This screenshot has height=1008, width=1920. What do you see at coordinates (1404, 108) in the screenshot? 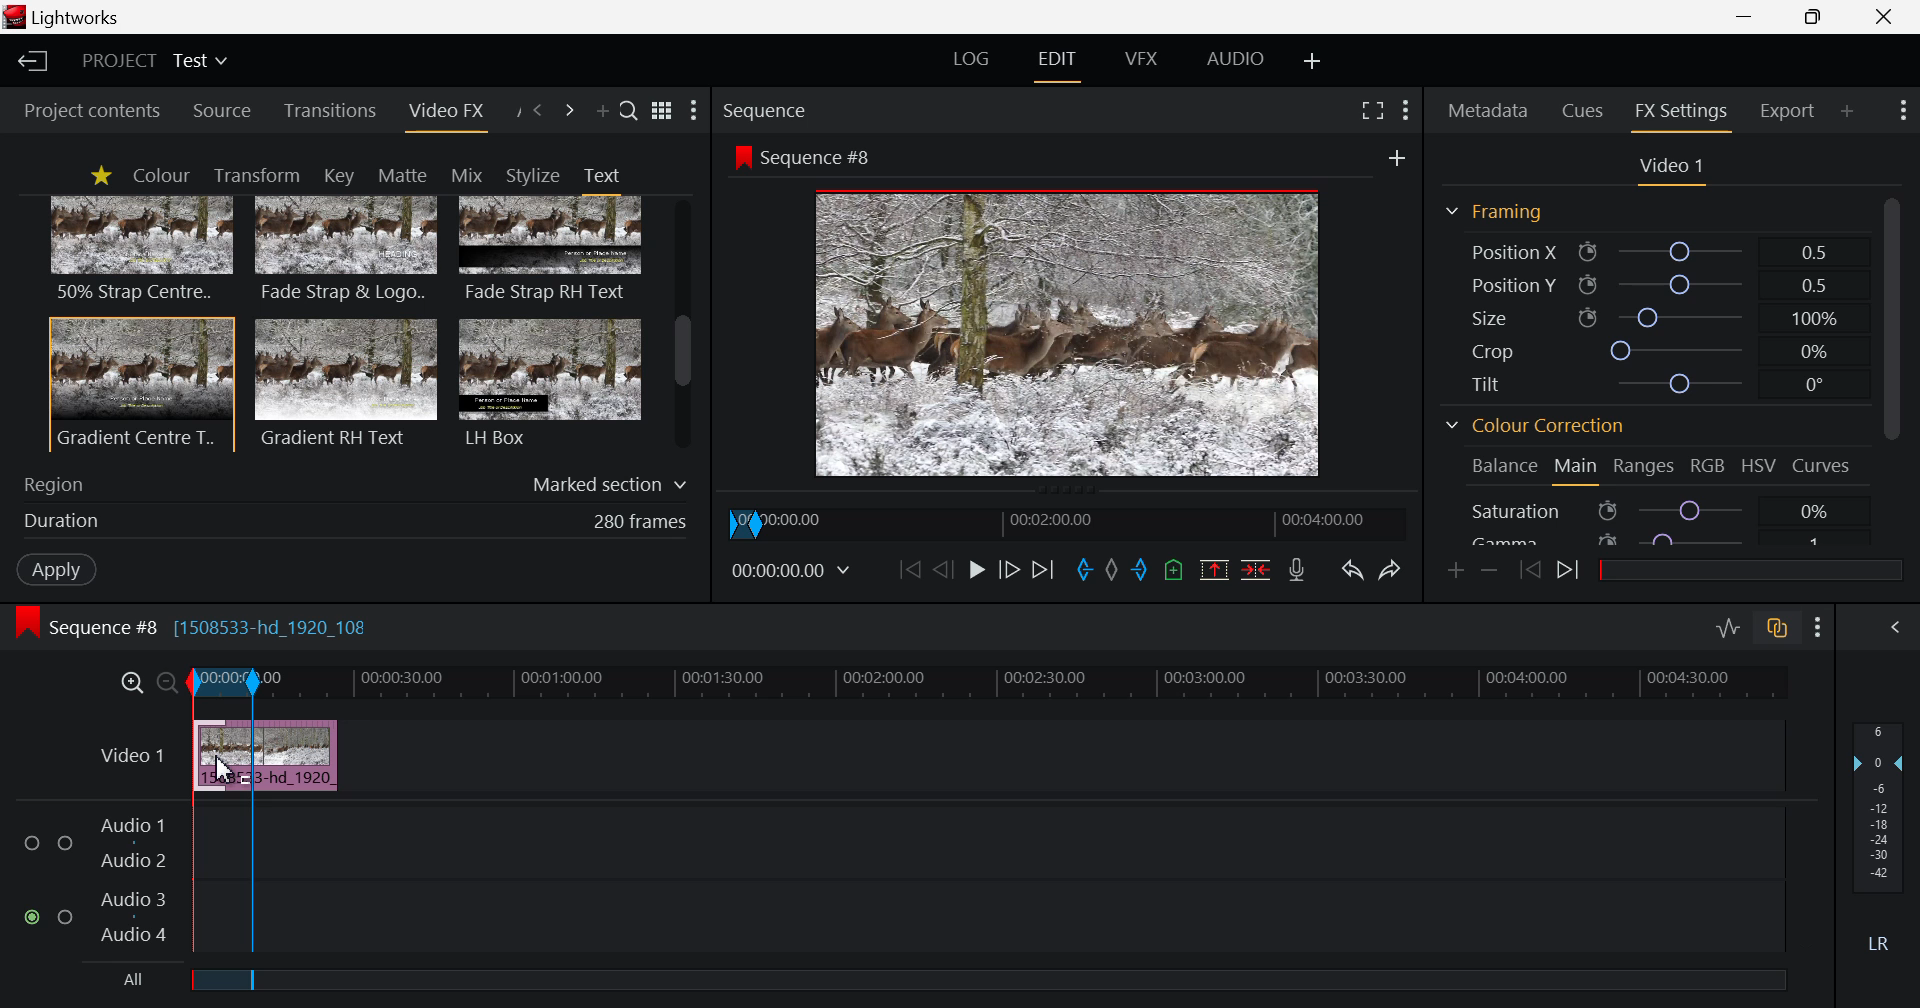
I see `Settings` at bounding box center [1404, 108].